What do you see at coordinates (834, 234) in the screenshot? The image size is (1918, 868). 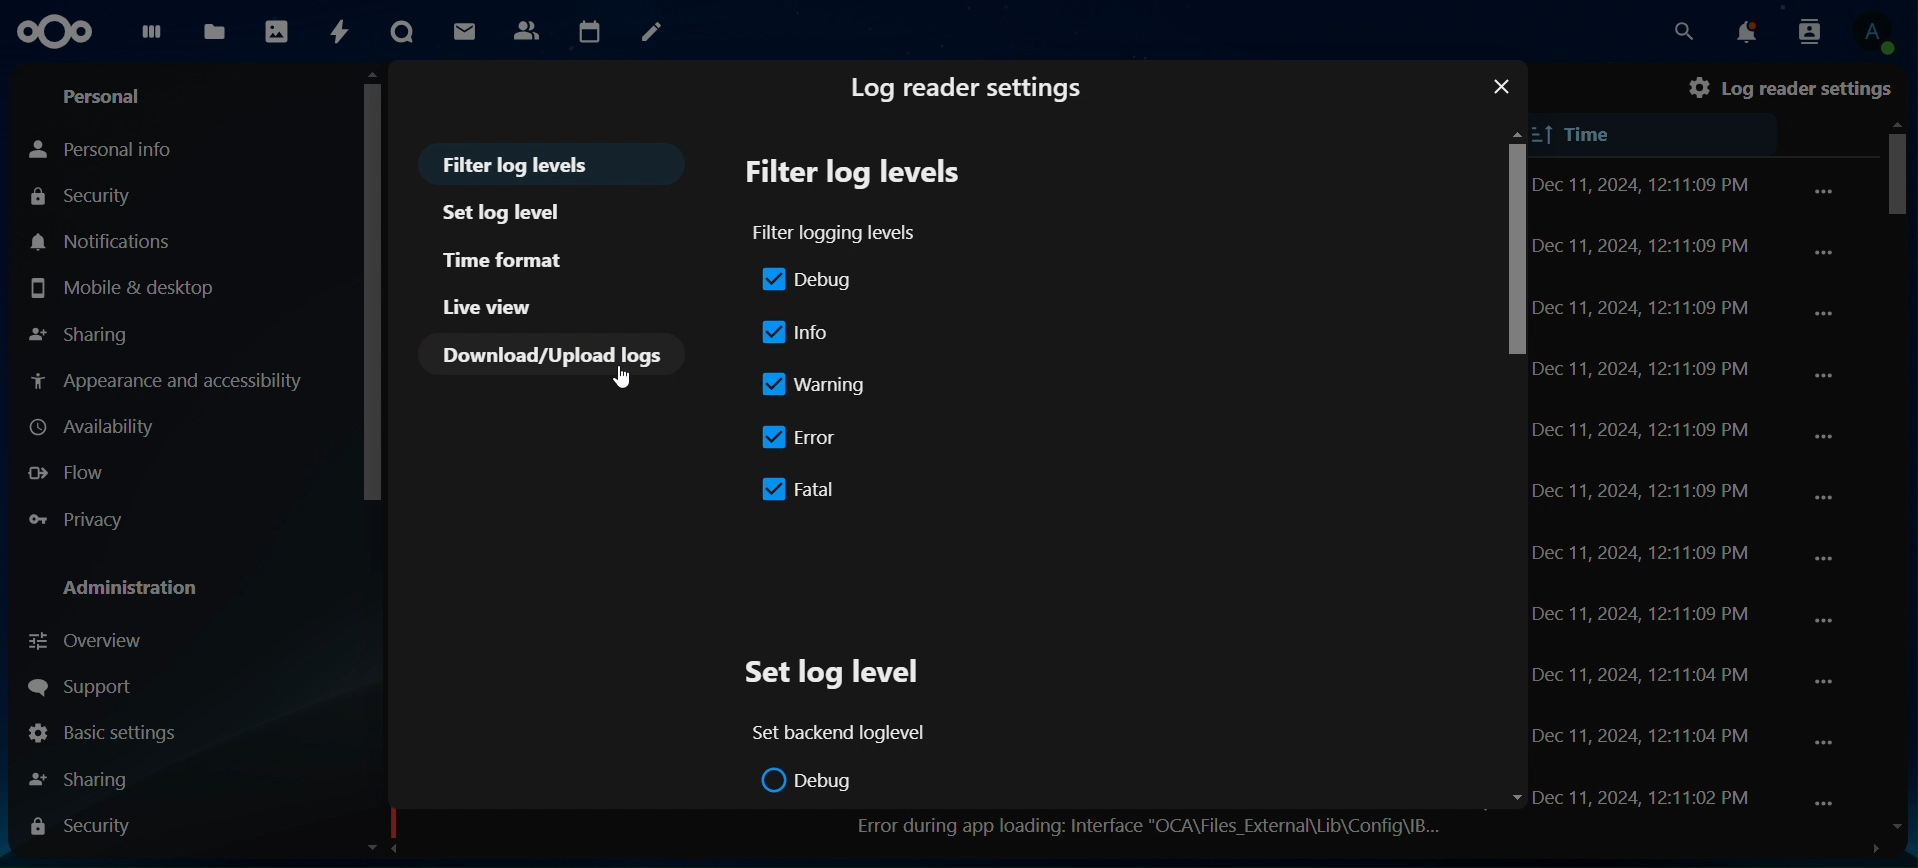 I see `filter logging levels` at bounding box center [834, 234].